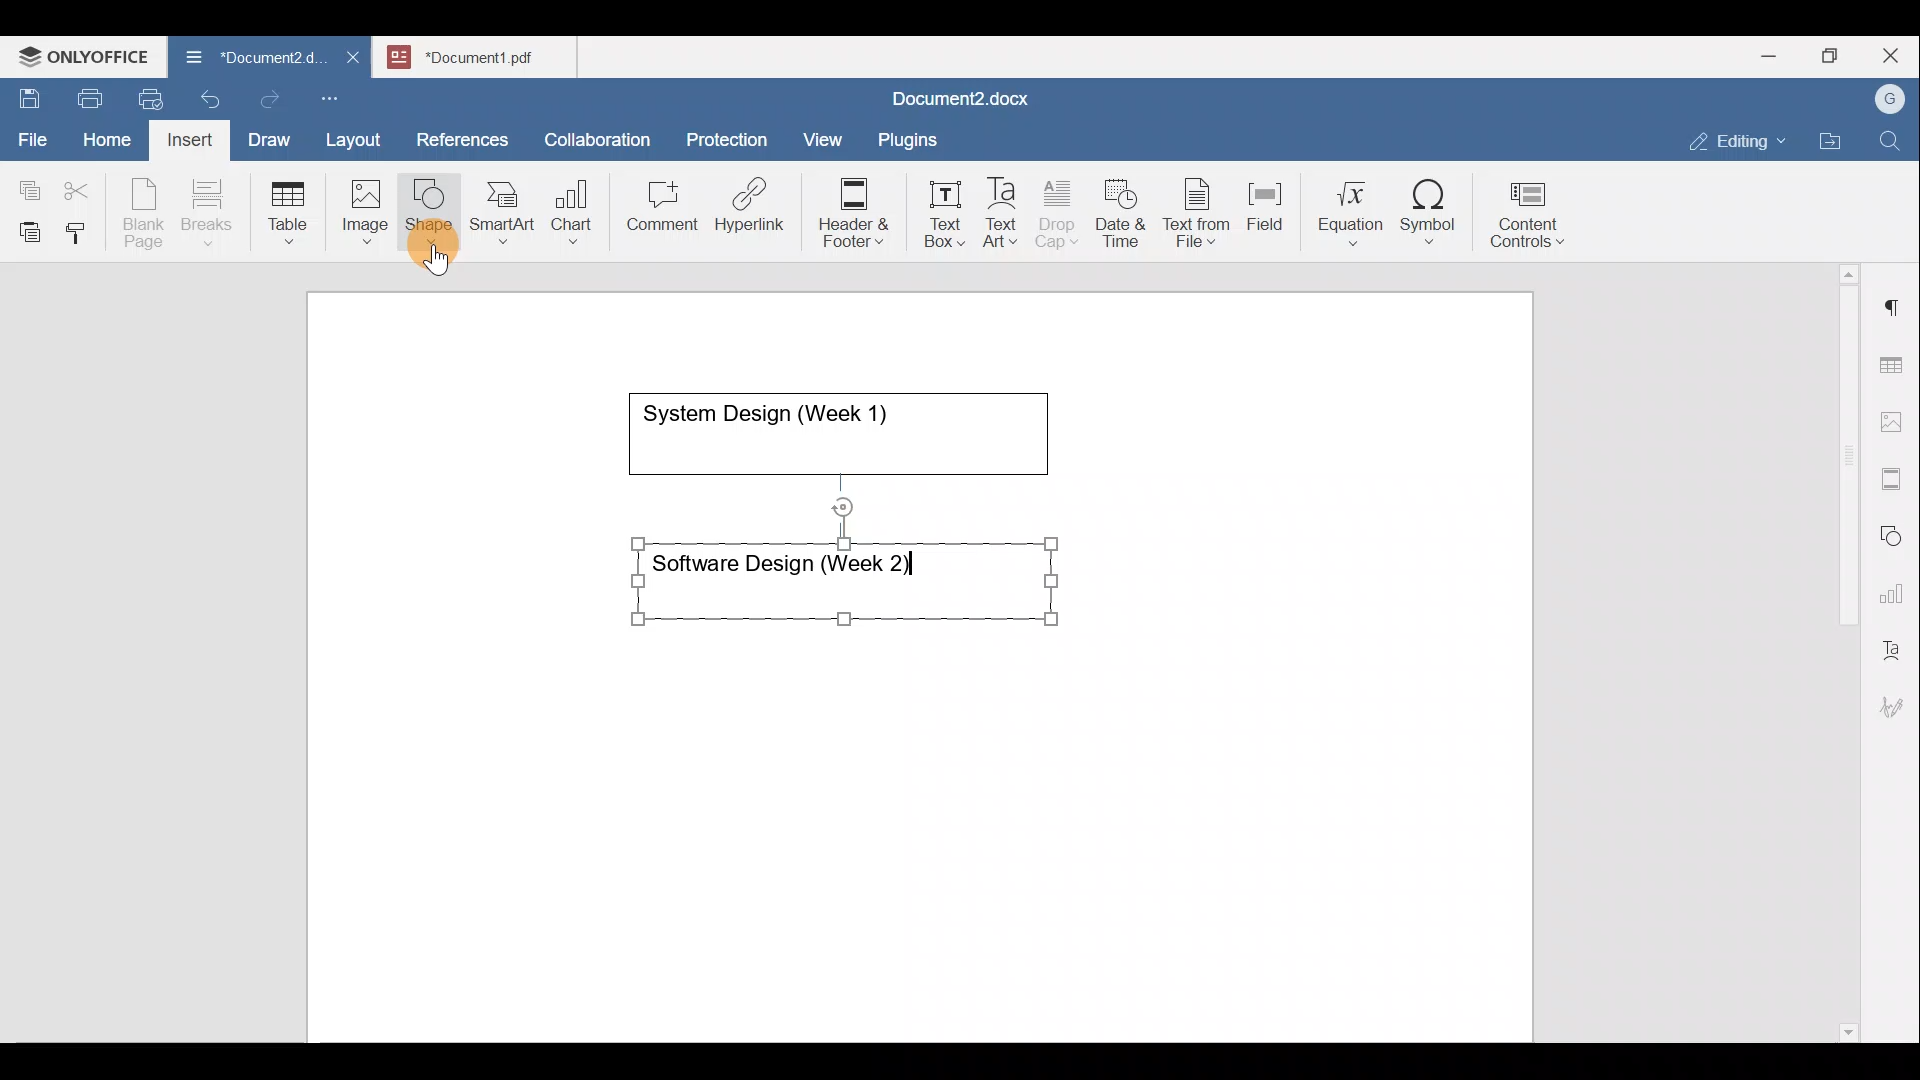 The image size is (1920, 1080). Describe the element at coordinates (1894, 57) in the screenshot. I see `Close` at that location.